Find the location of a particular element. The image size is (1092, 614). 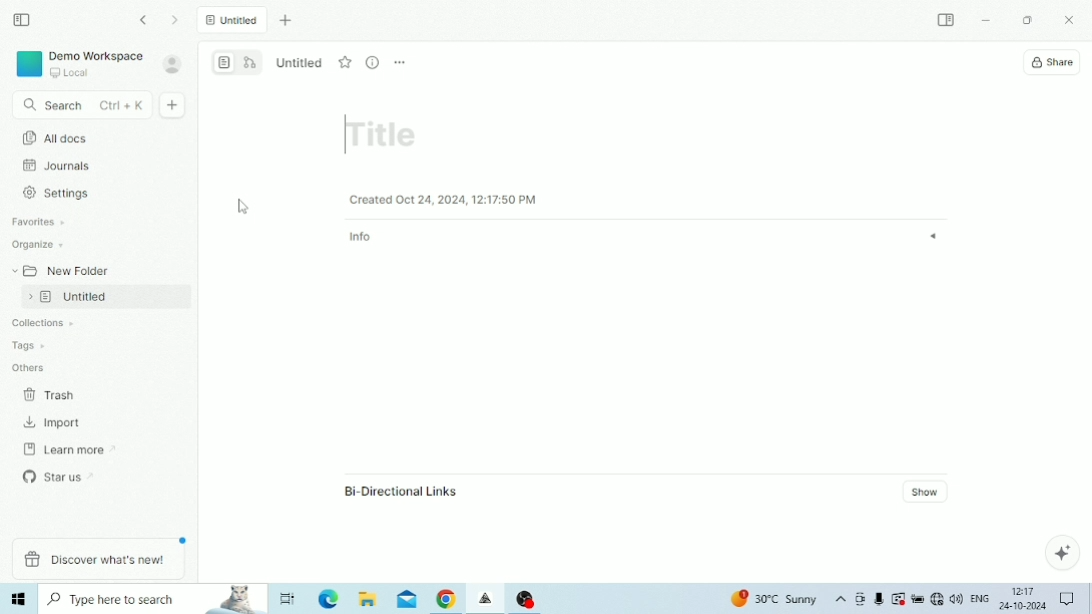

Windows is located at coordinates (20, 599).